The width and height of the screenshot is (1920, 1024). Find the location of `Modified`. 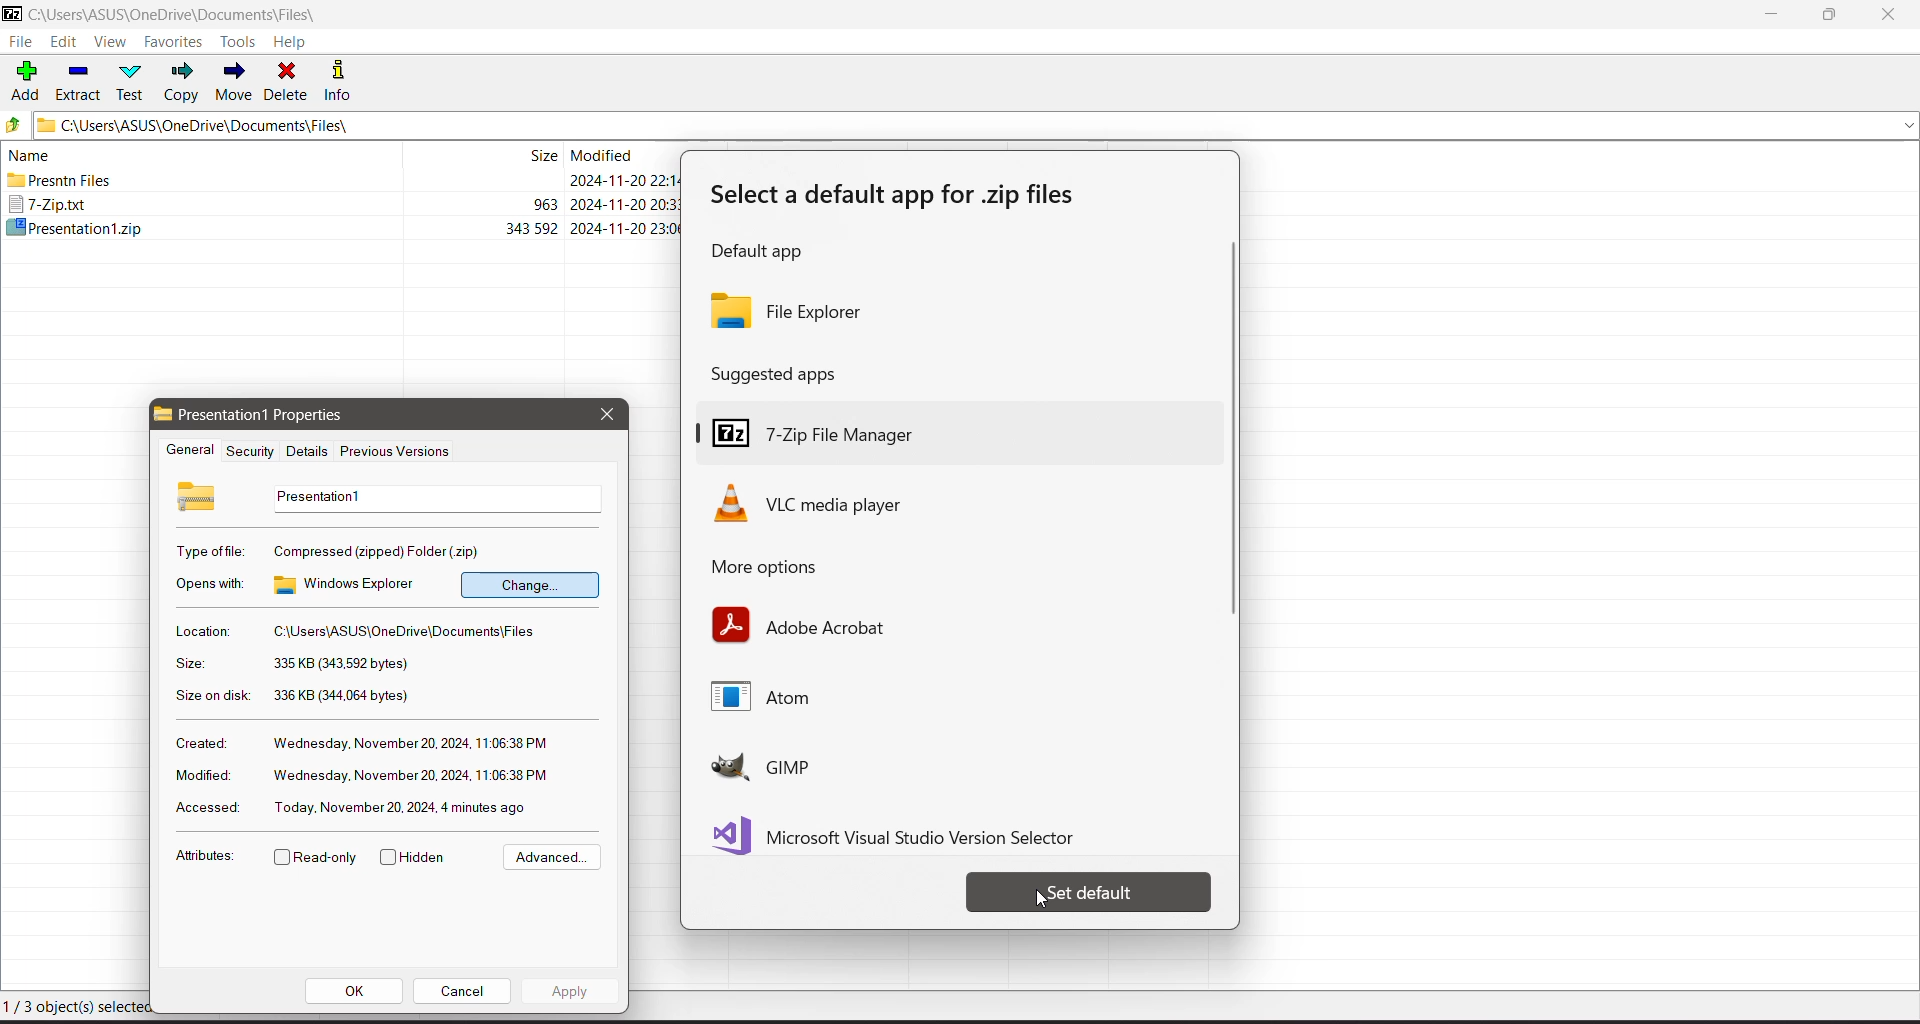

Modified is located at coordinates (200, 775).